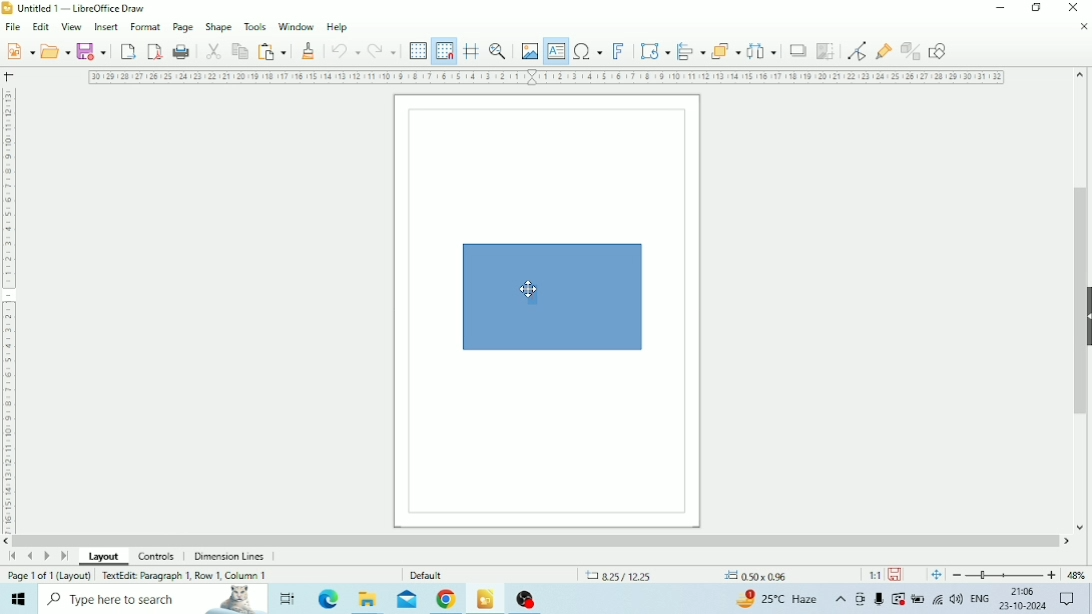  What do you see at coordinates (20, 599) in the screenshot?
I see `Windows` at bounding box center [20, 599].